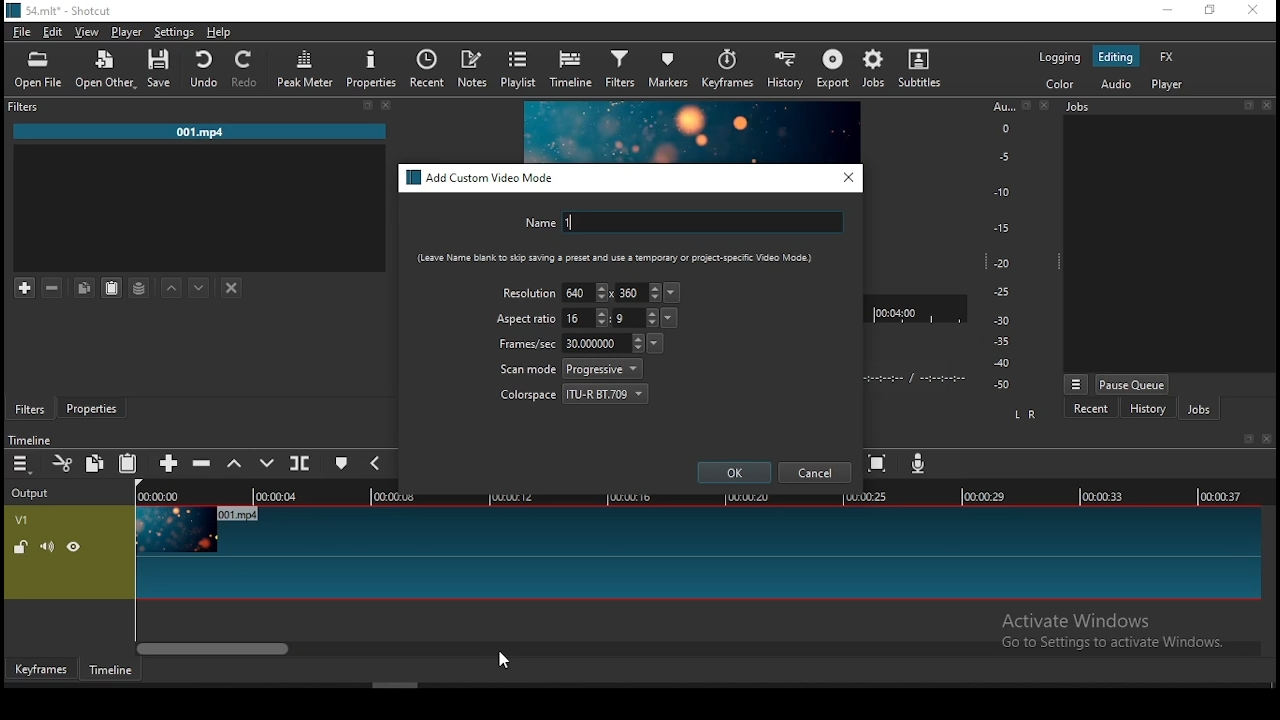 The height and width of the screenshot is (720, 1280). What do you see at coordinates (129, 464) in the screenshot?
I see `paste` at bounding box center [129, 464].